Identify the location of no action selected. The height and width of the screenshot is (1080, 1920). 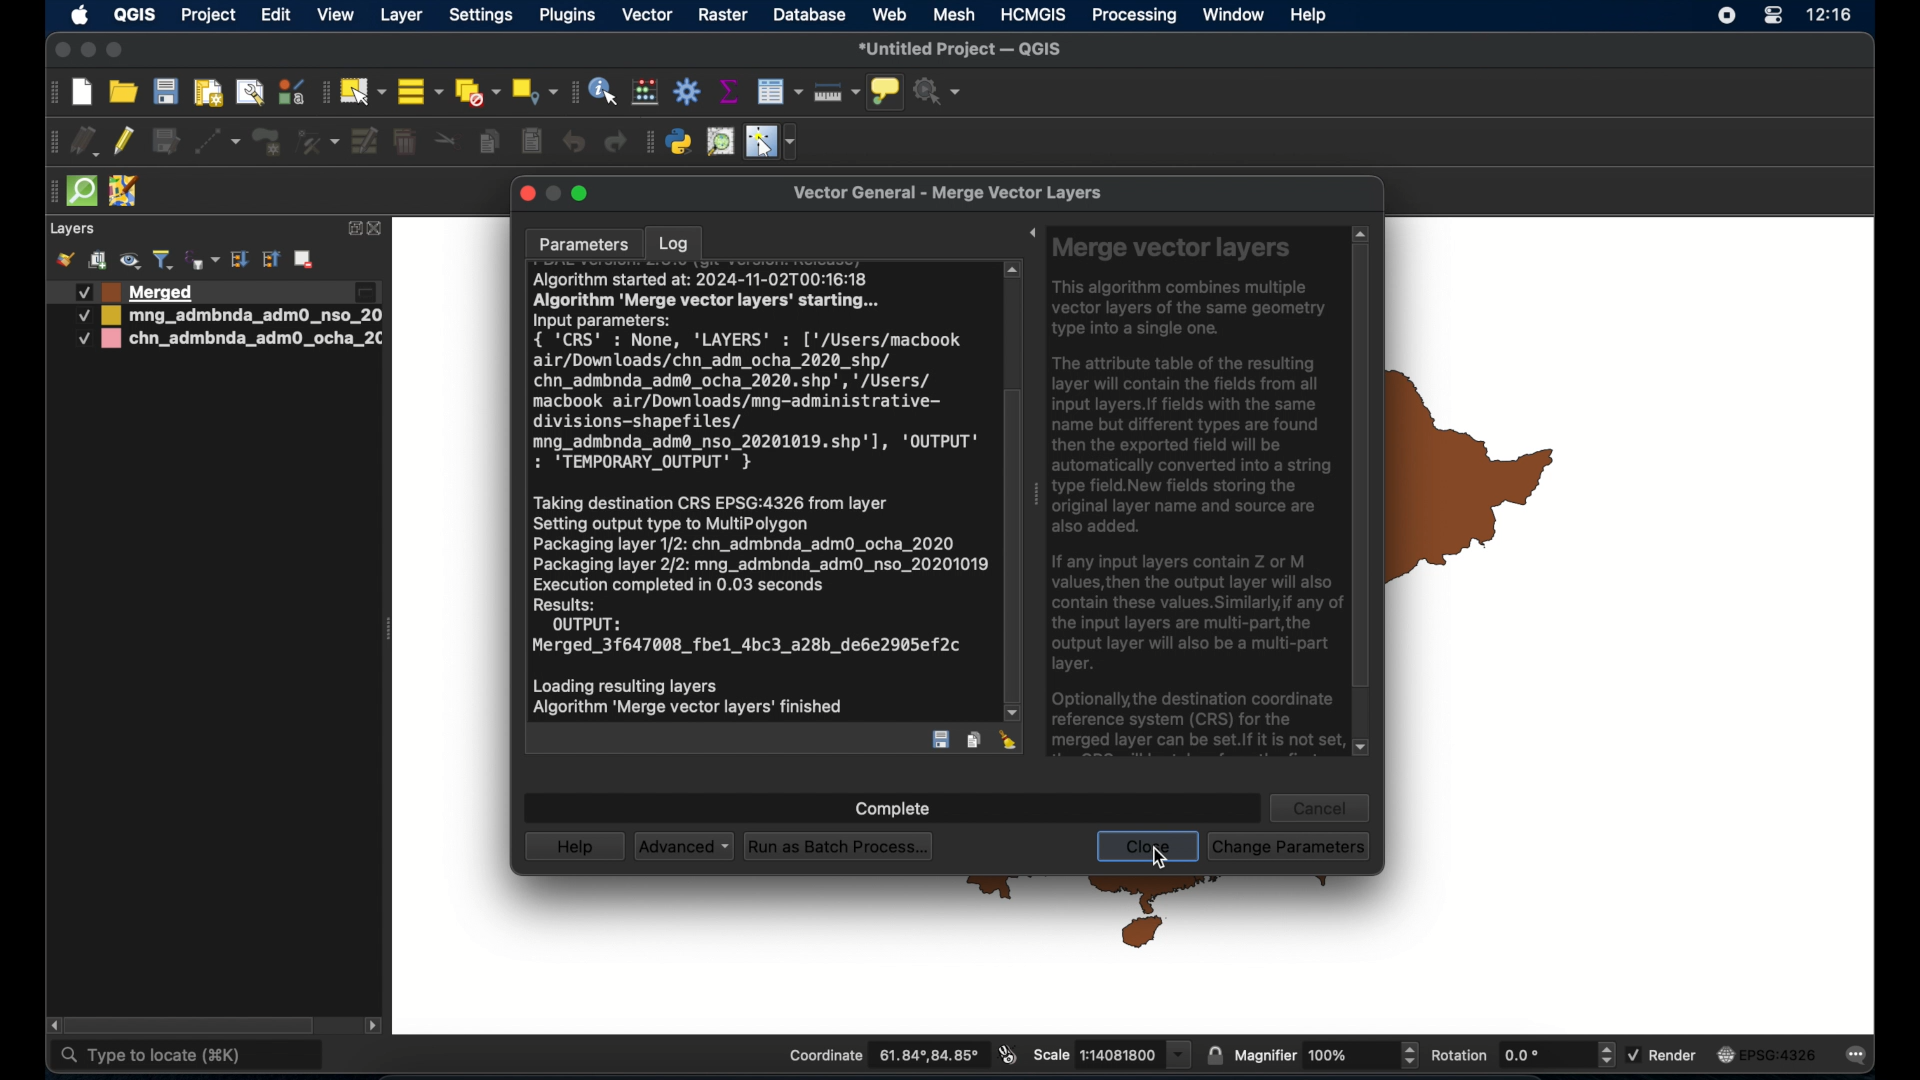
(938, 92).